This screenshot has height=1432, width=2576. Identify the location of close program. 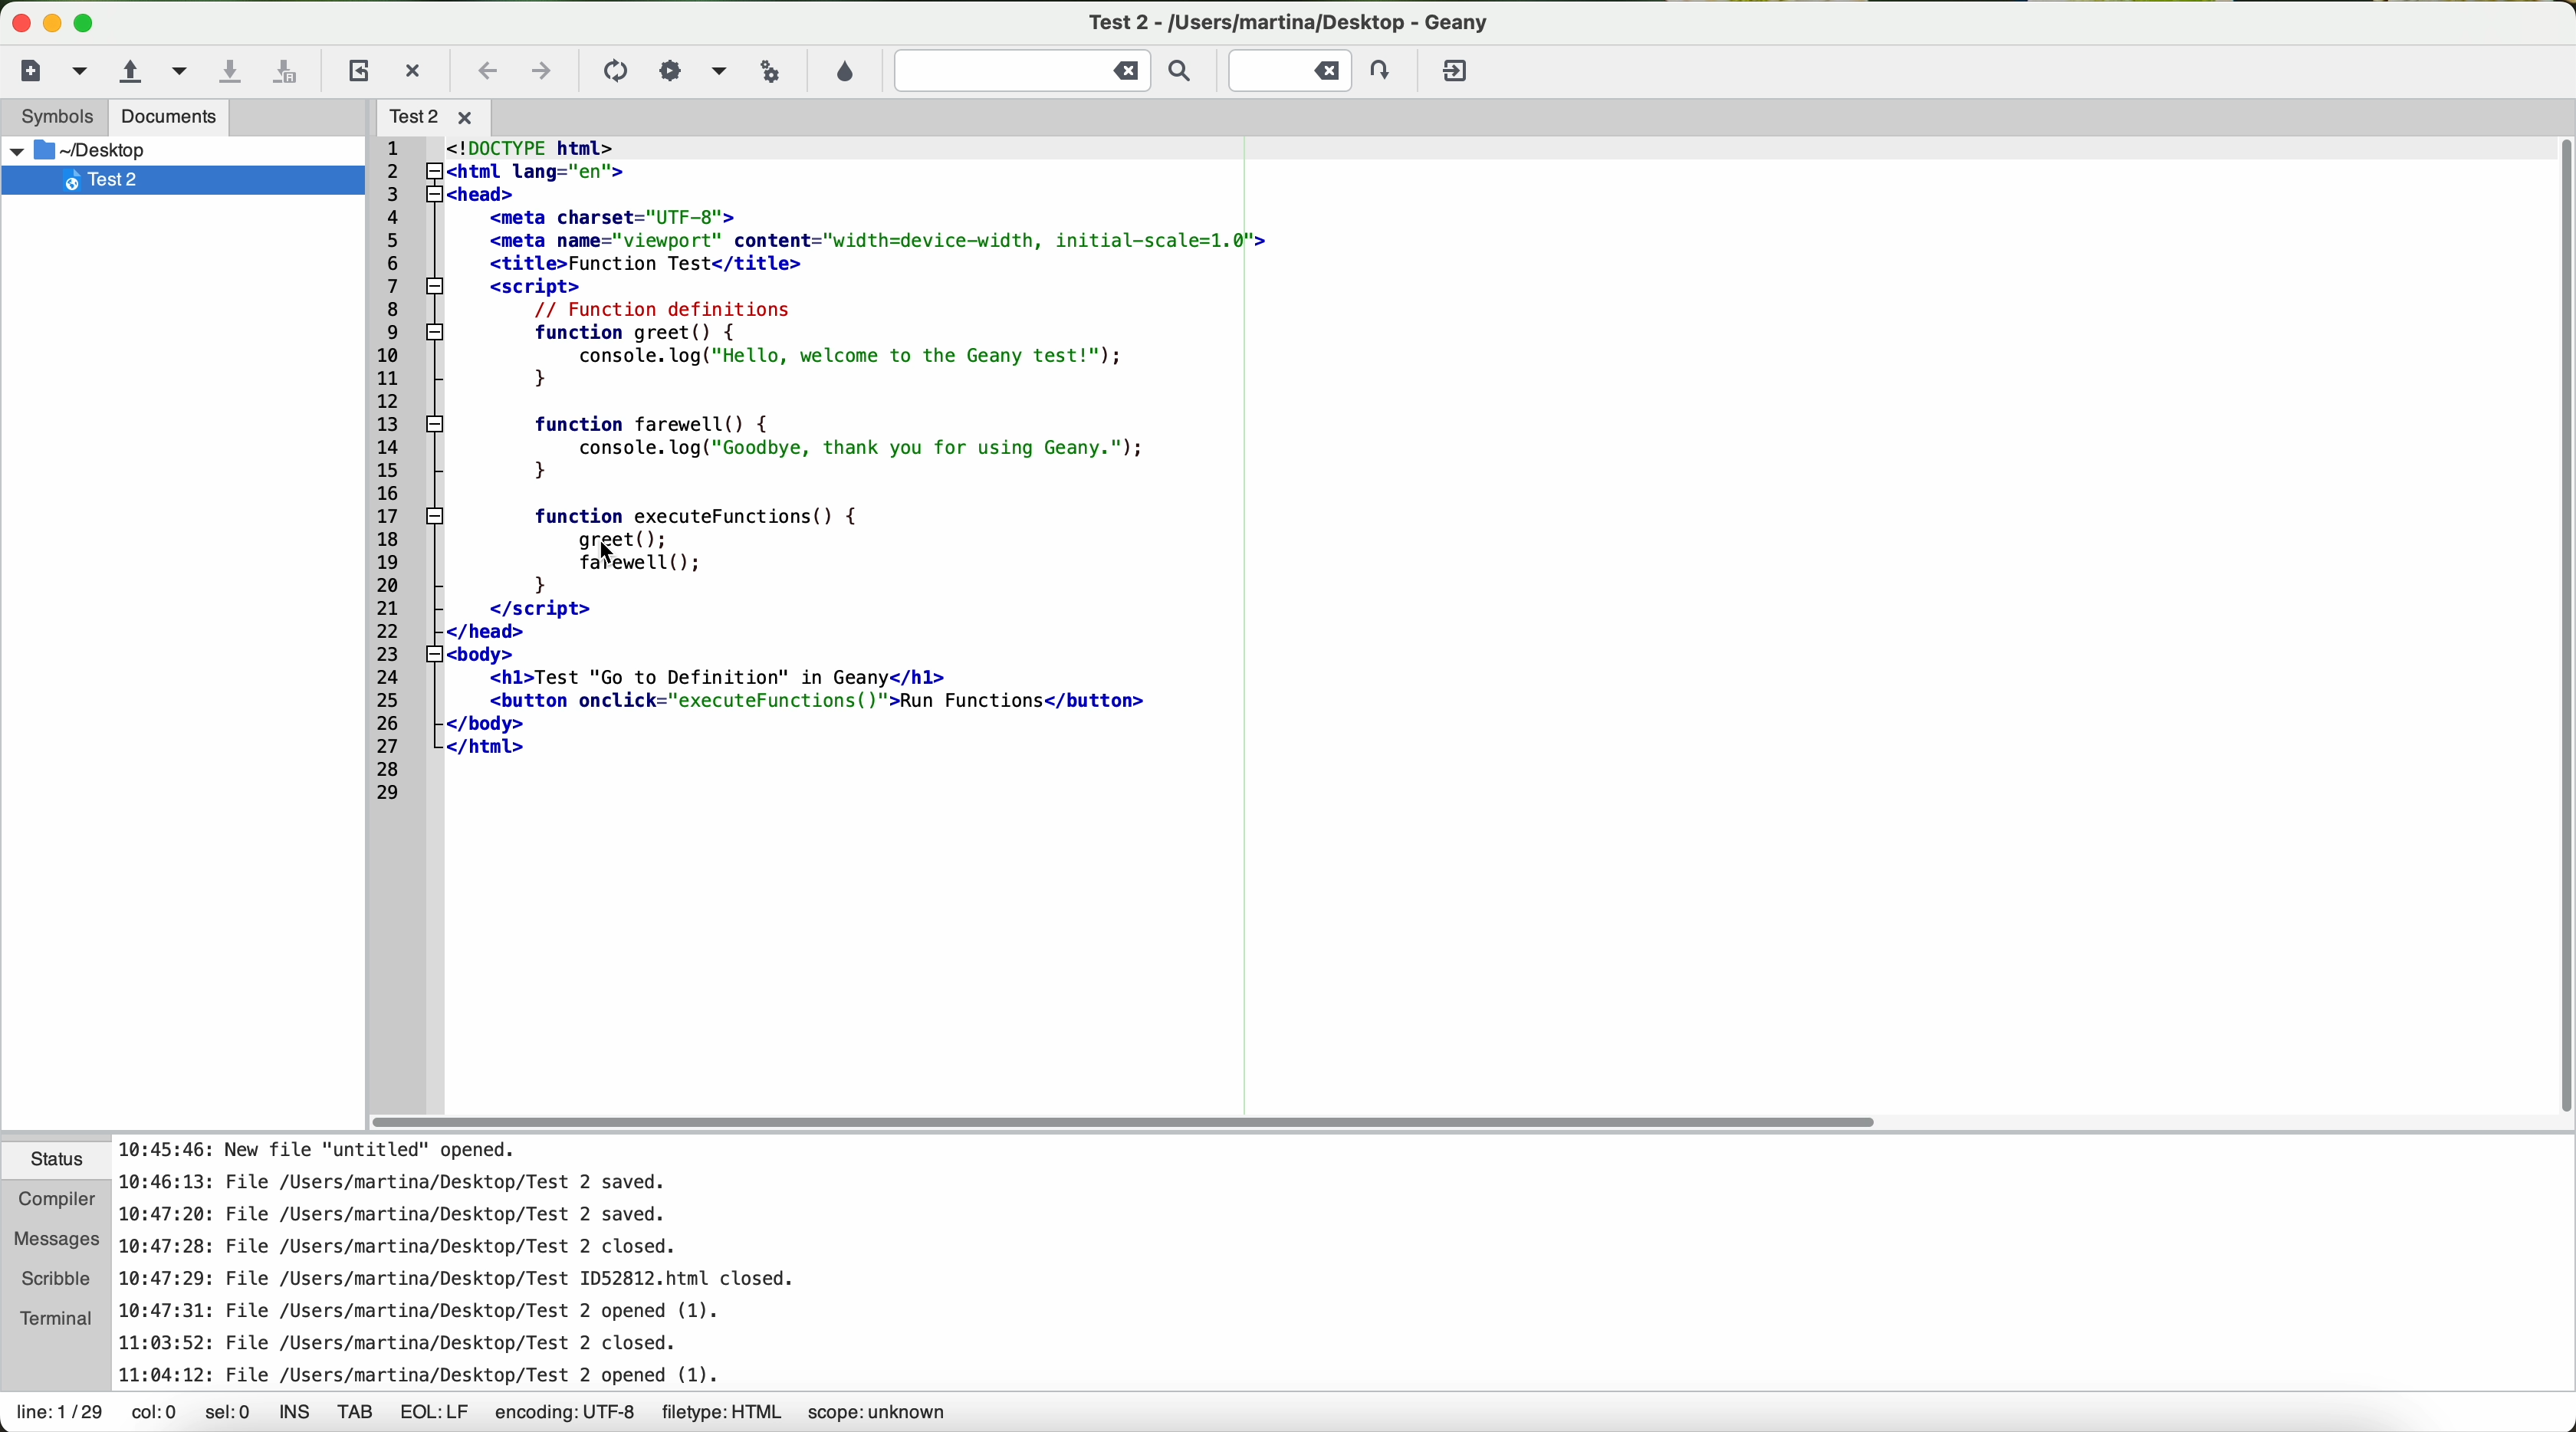
(16, 18).